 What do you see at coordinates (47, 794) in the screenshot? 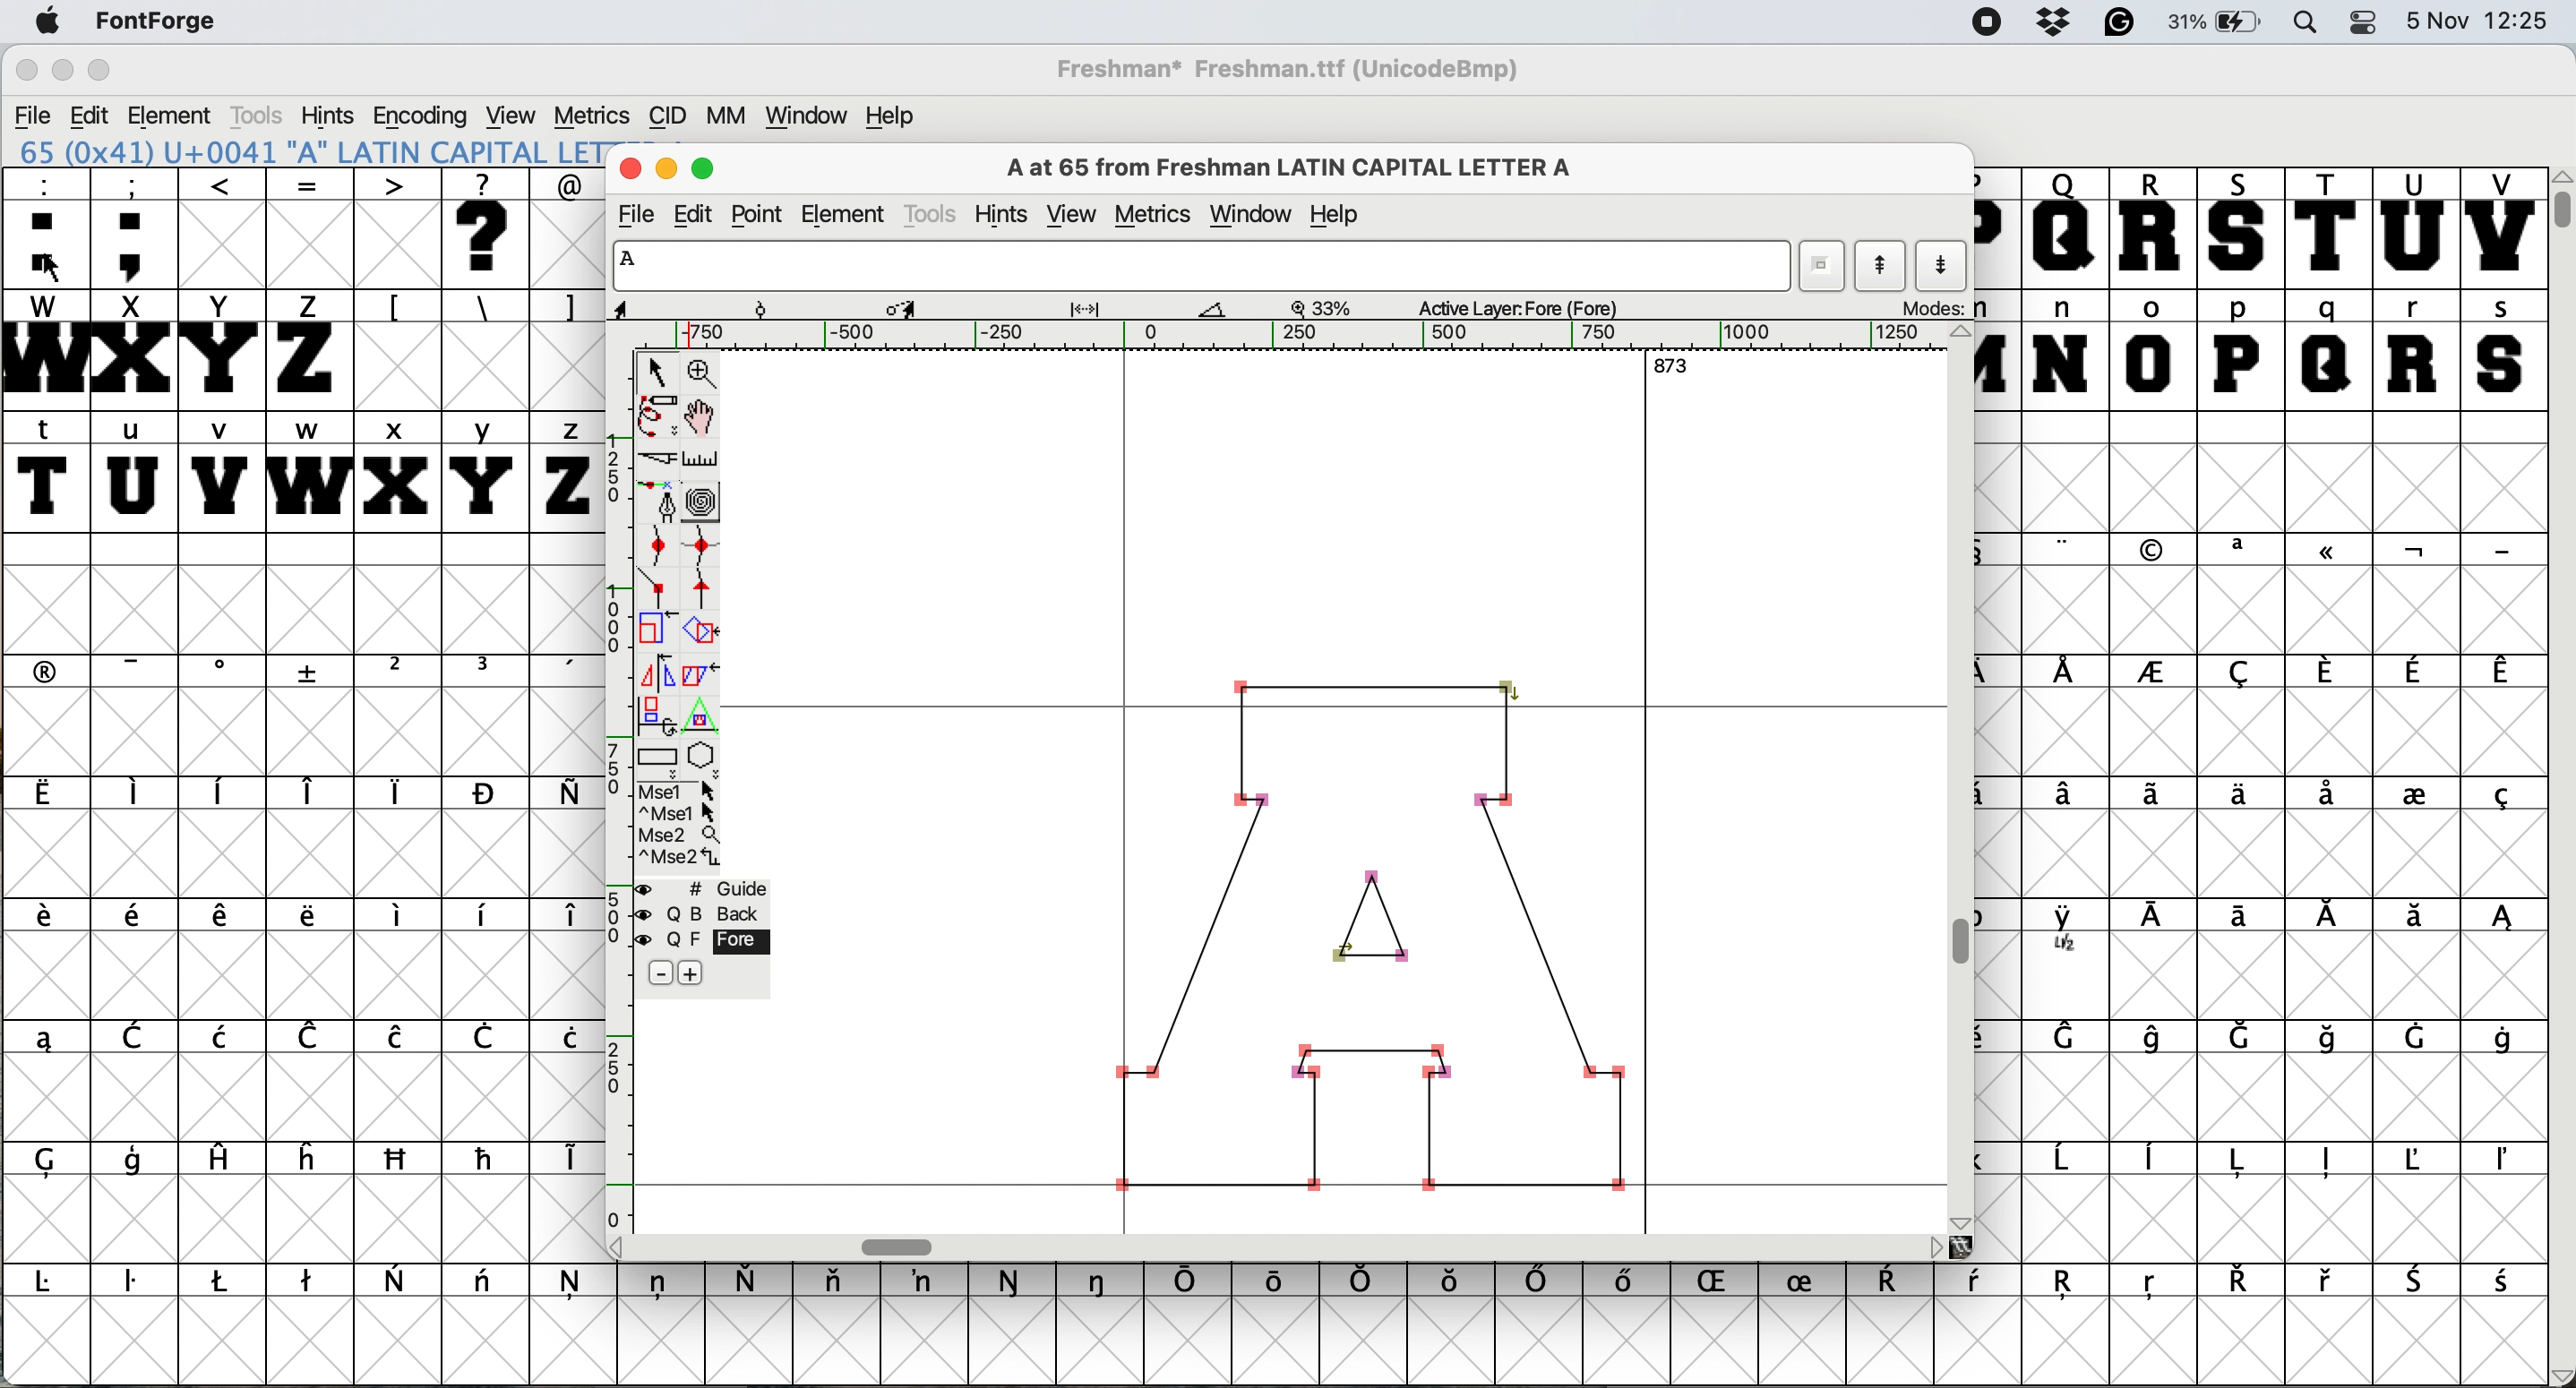
I see `symbol` at bounding box center [47, 794].